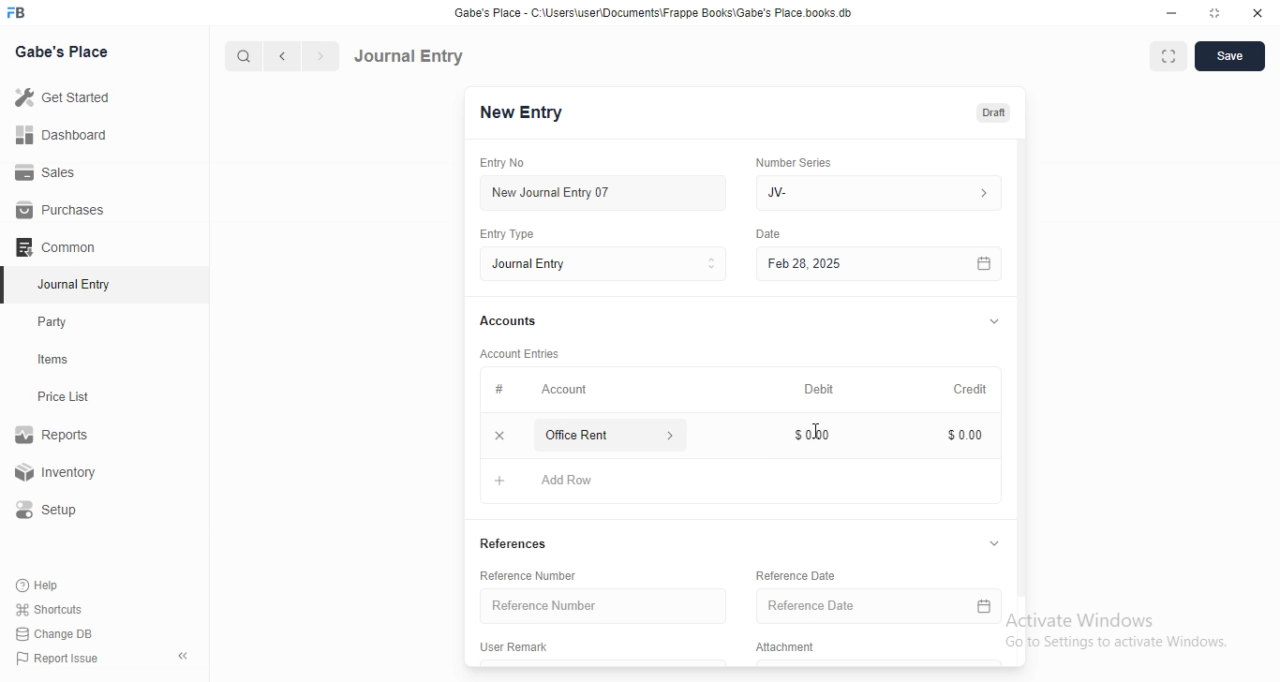  Describe the element at coordinates (604, 606) in the screenshot. I see `Reference Number` at that location.